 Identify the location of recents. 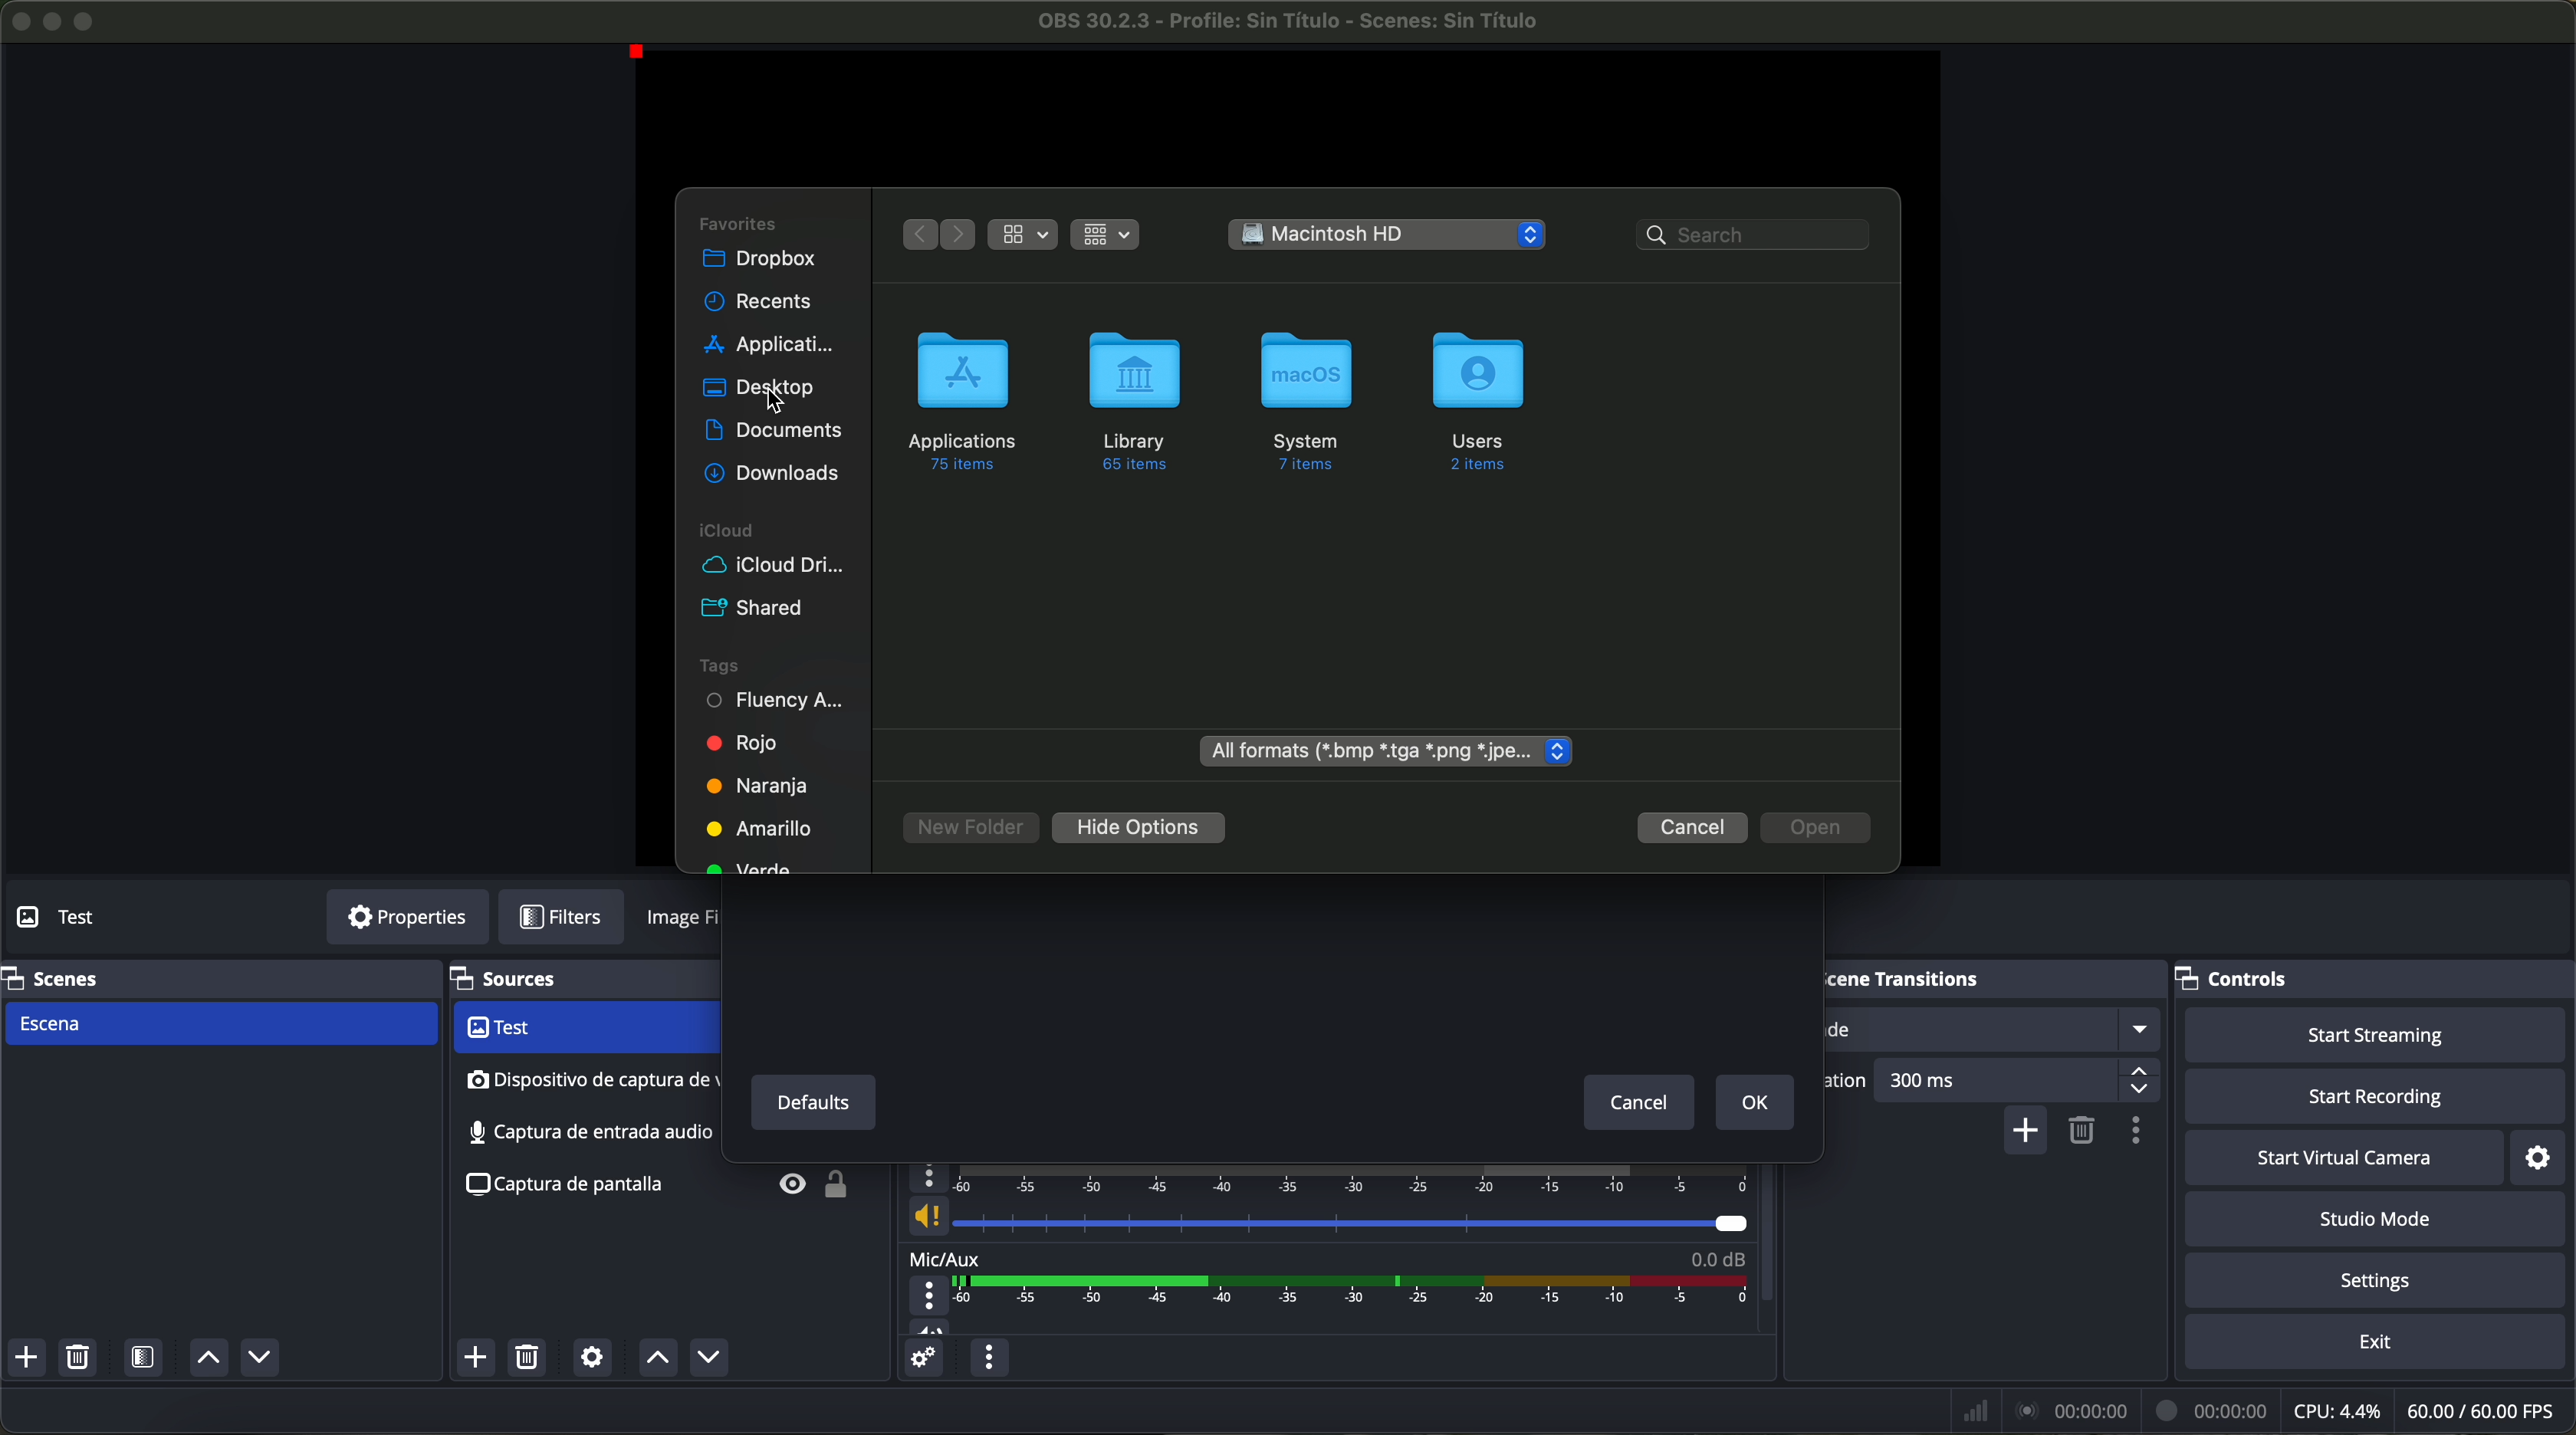
(757, 302).